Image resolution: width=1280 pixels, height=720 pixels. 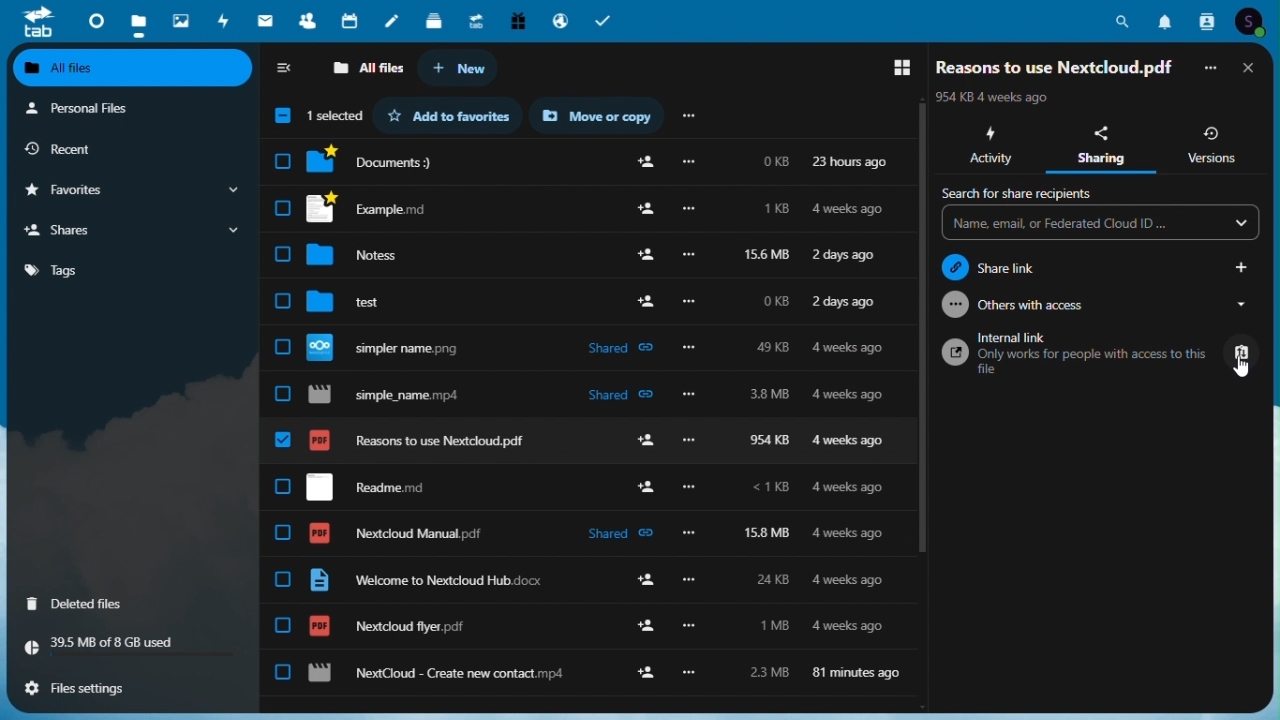 What do you see at coordinates (773, 394) in the screenshot?
I see `3.8mb` at bounding box center [773, 394].